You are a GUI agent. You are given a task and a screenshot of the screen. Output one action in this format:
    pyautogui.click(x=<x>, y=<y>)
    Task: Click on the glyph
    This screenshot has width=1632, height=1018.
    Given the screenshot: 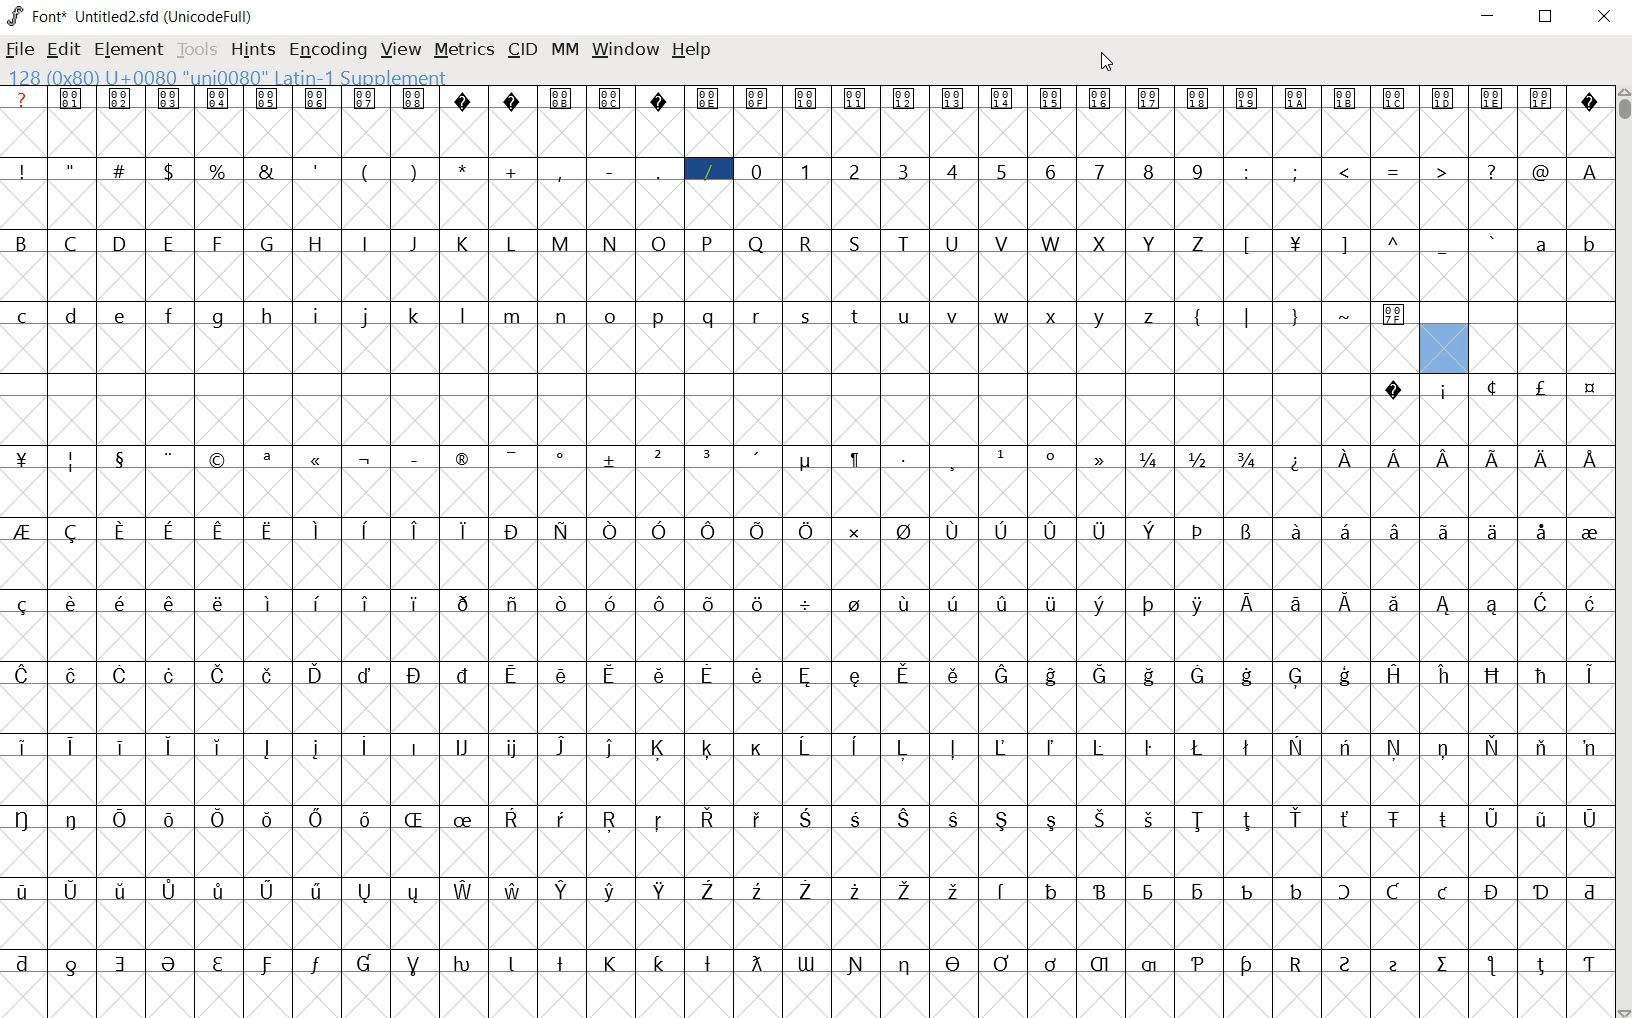 What is the action you would take?
    pyautogui.click(x=415, y=98)
    